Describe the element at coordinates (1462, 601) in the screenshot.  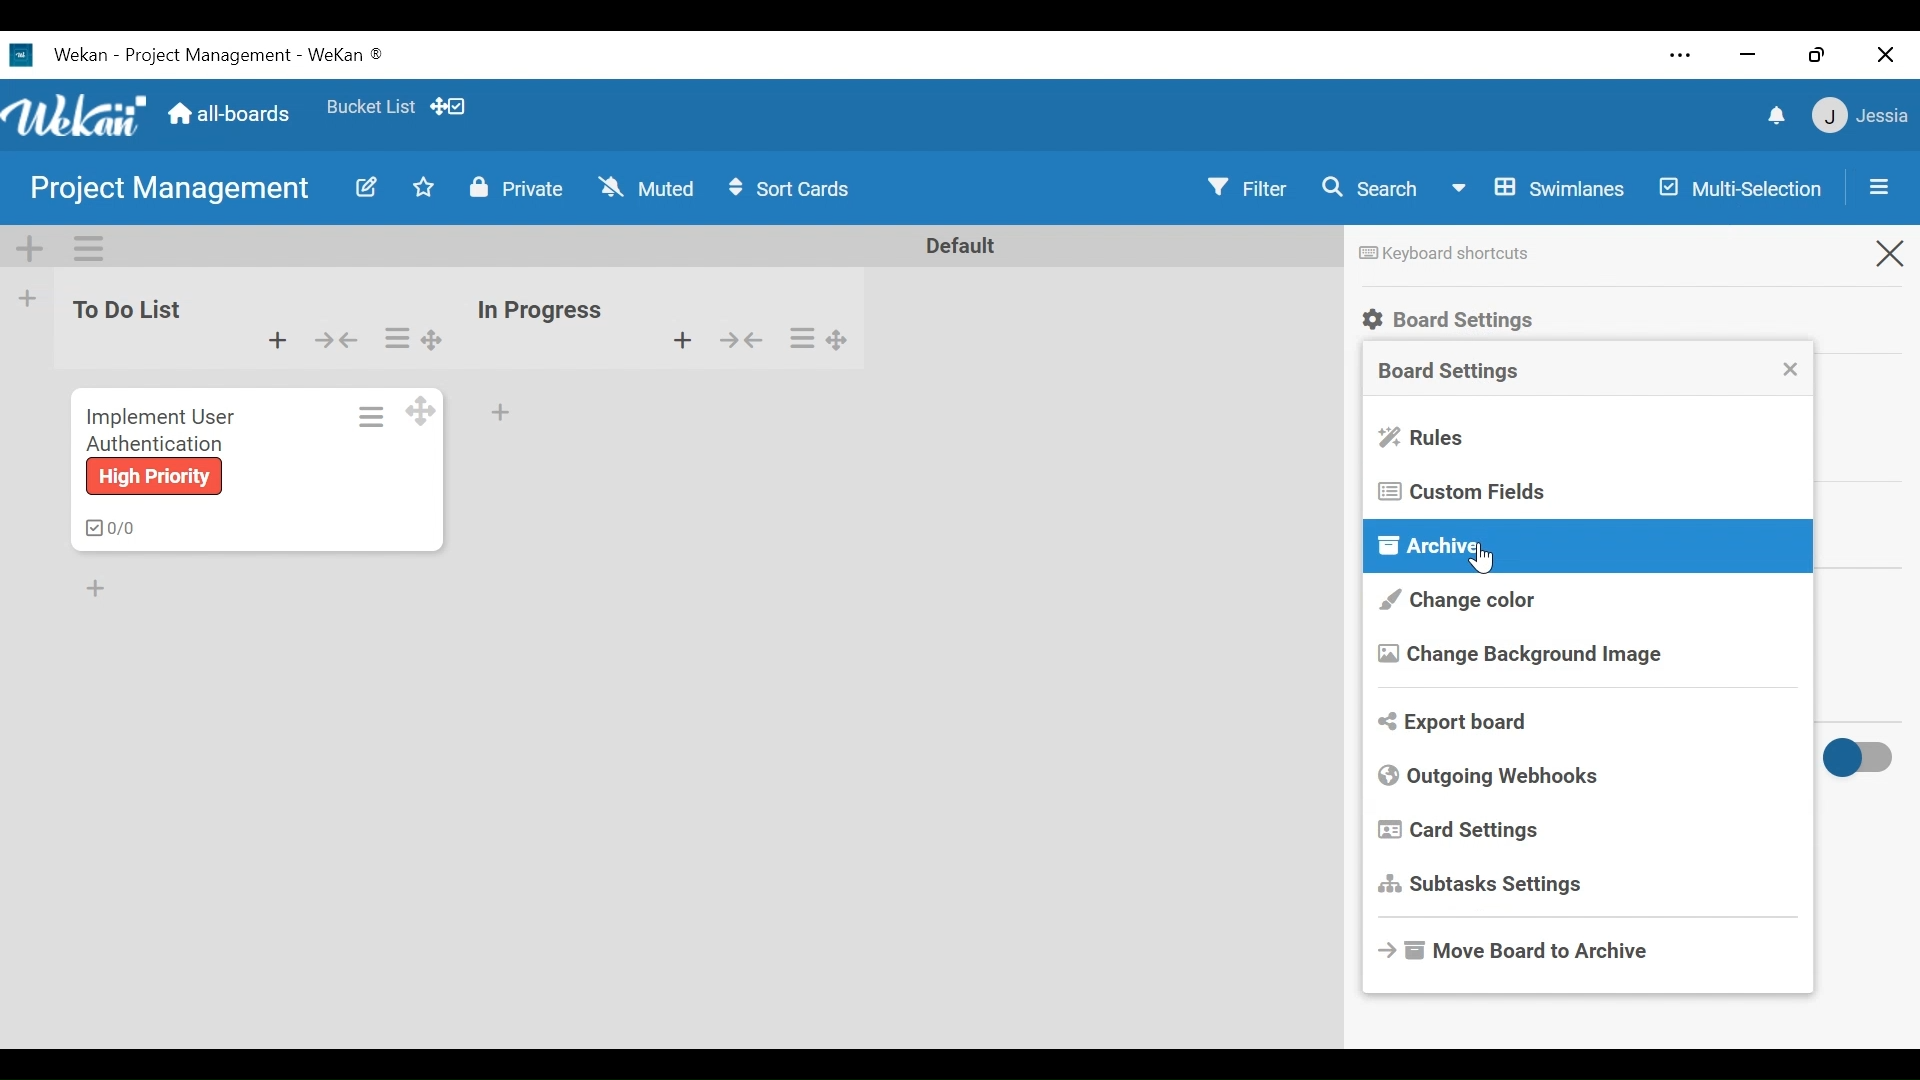
I see `Change Color` at that location.